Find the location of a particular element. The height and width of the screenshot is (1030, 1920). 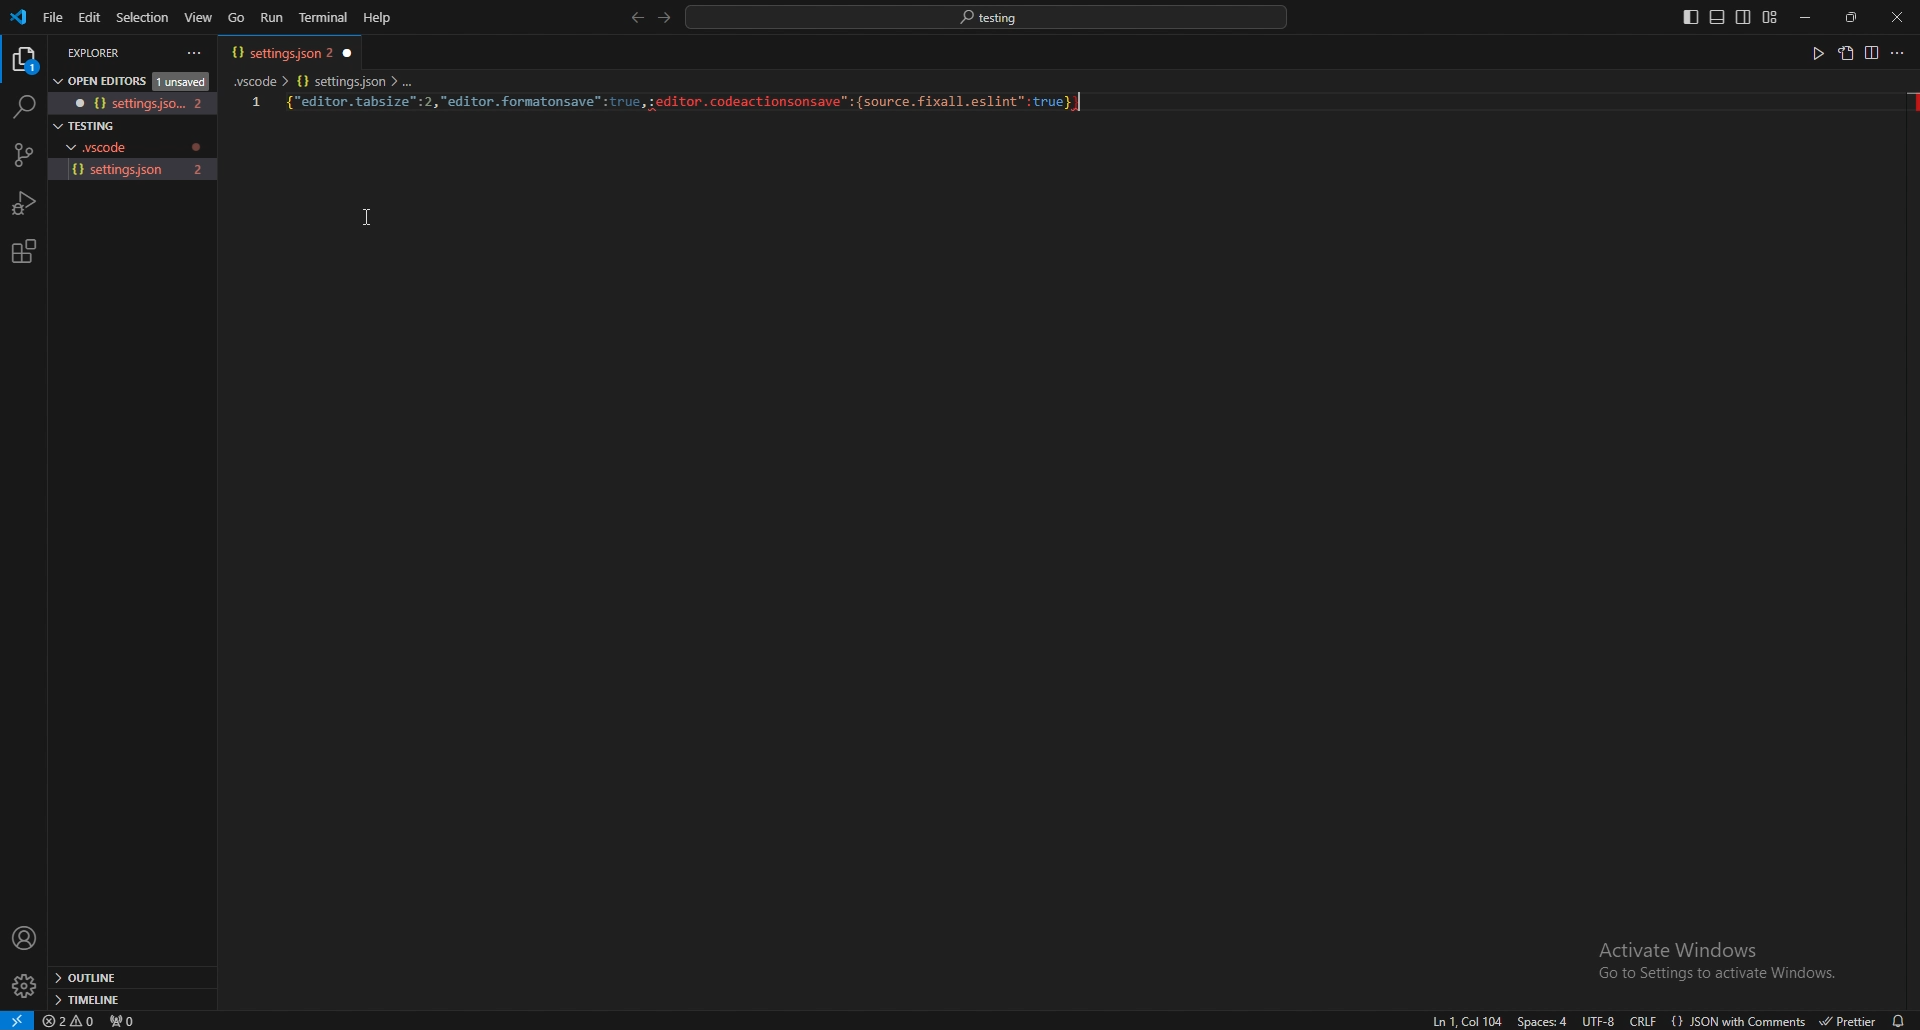

language is located at coordinates (1736, 1021).